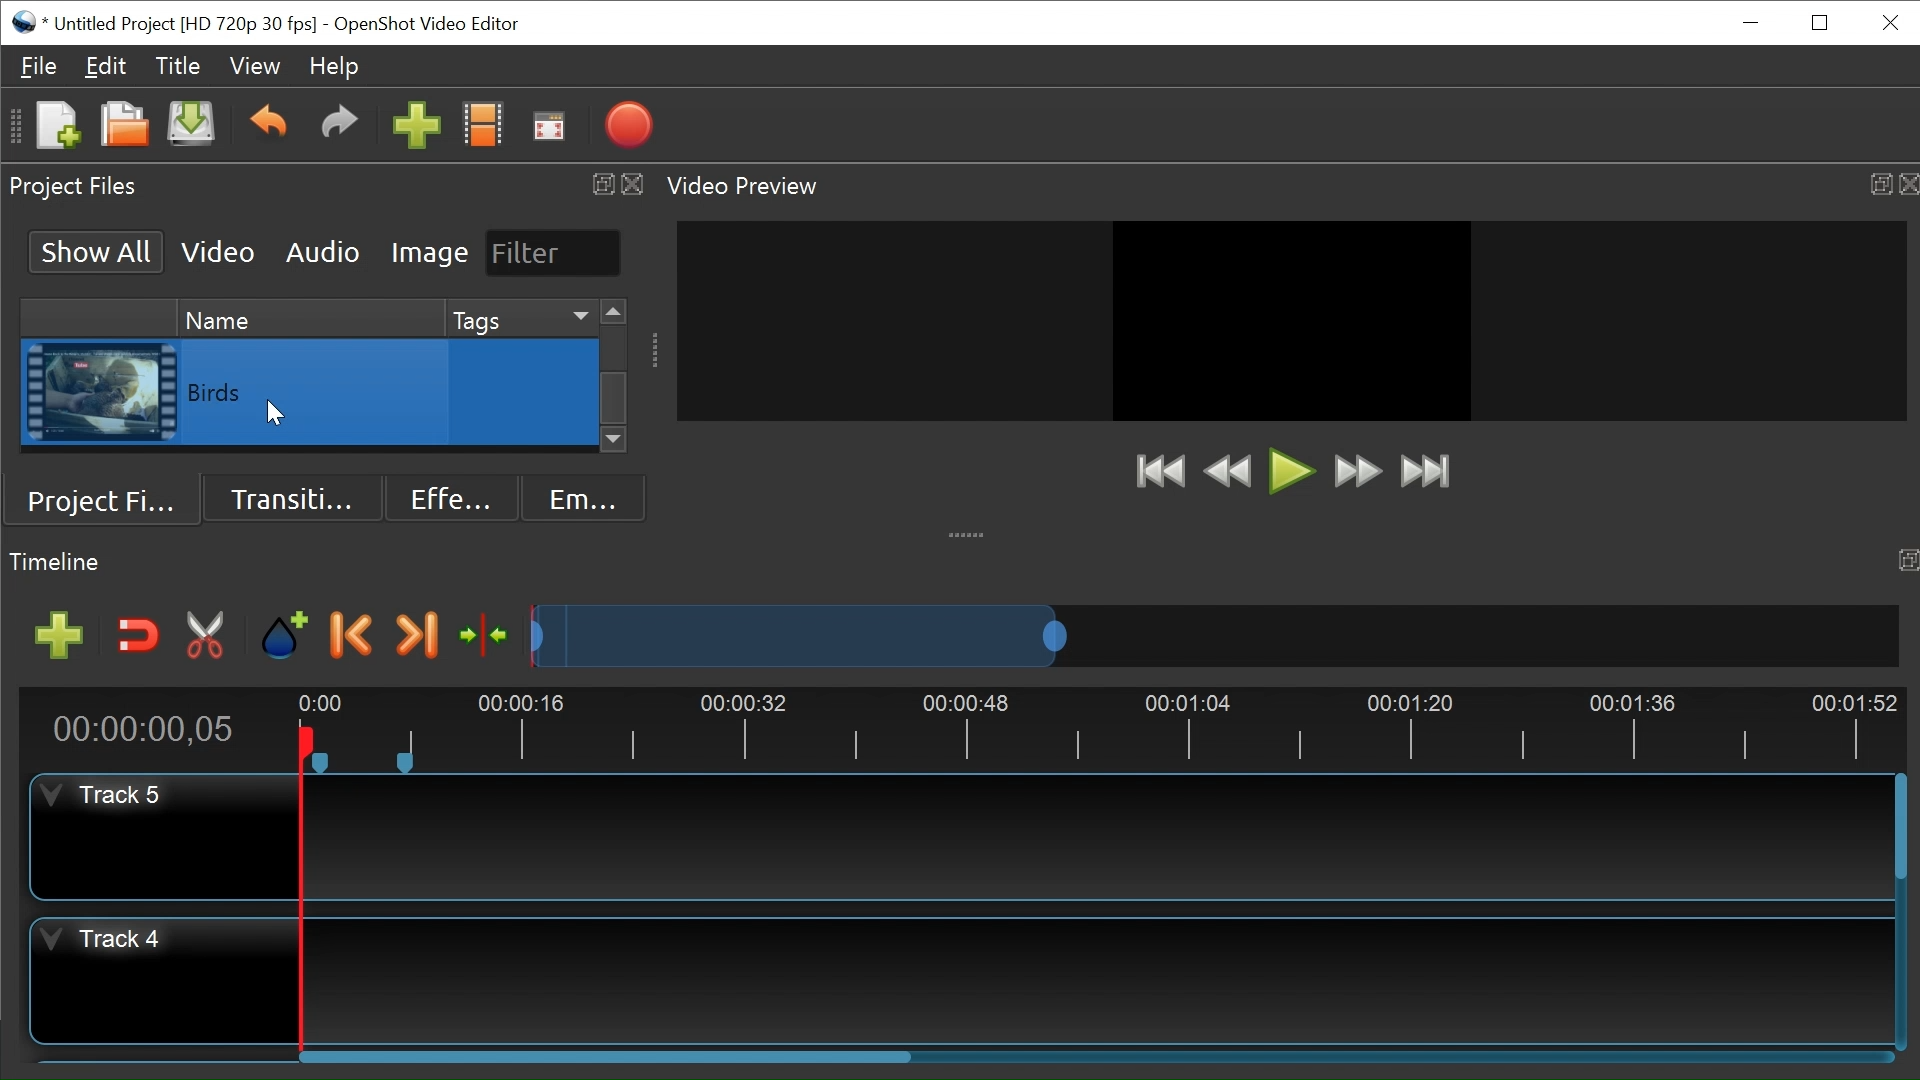 The image size is (1920, 1080). What do you see at coordinates (579, 497) in the screenshot?
I see `Emoji` at bounding box center [579, 497].